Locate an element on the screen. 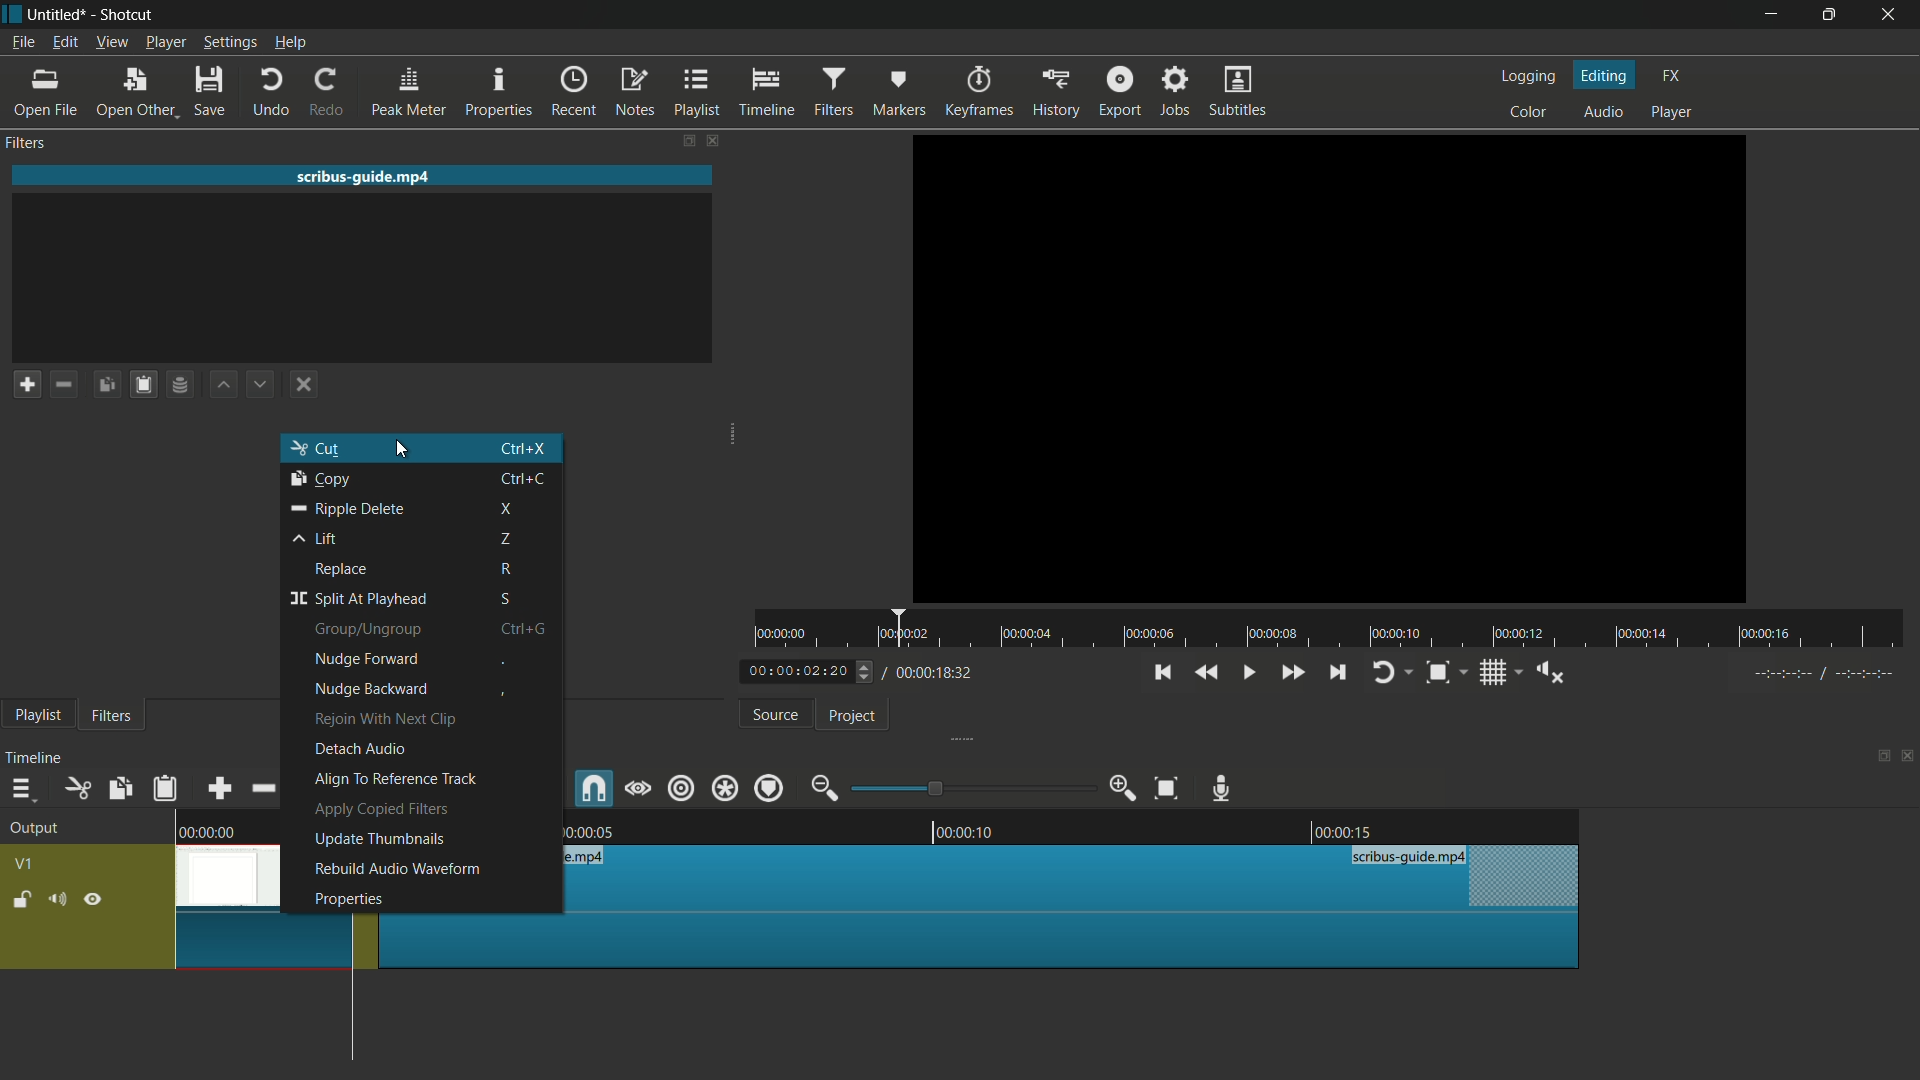  paste is located at coordinates (164, 791).